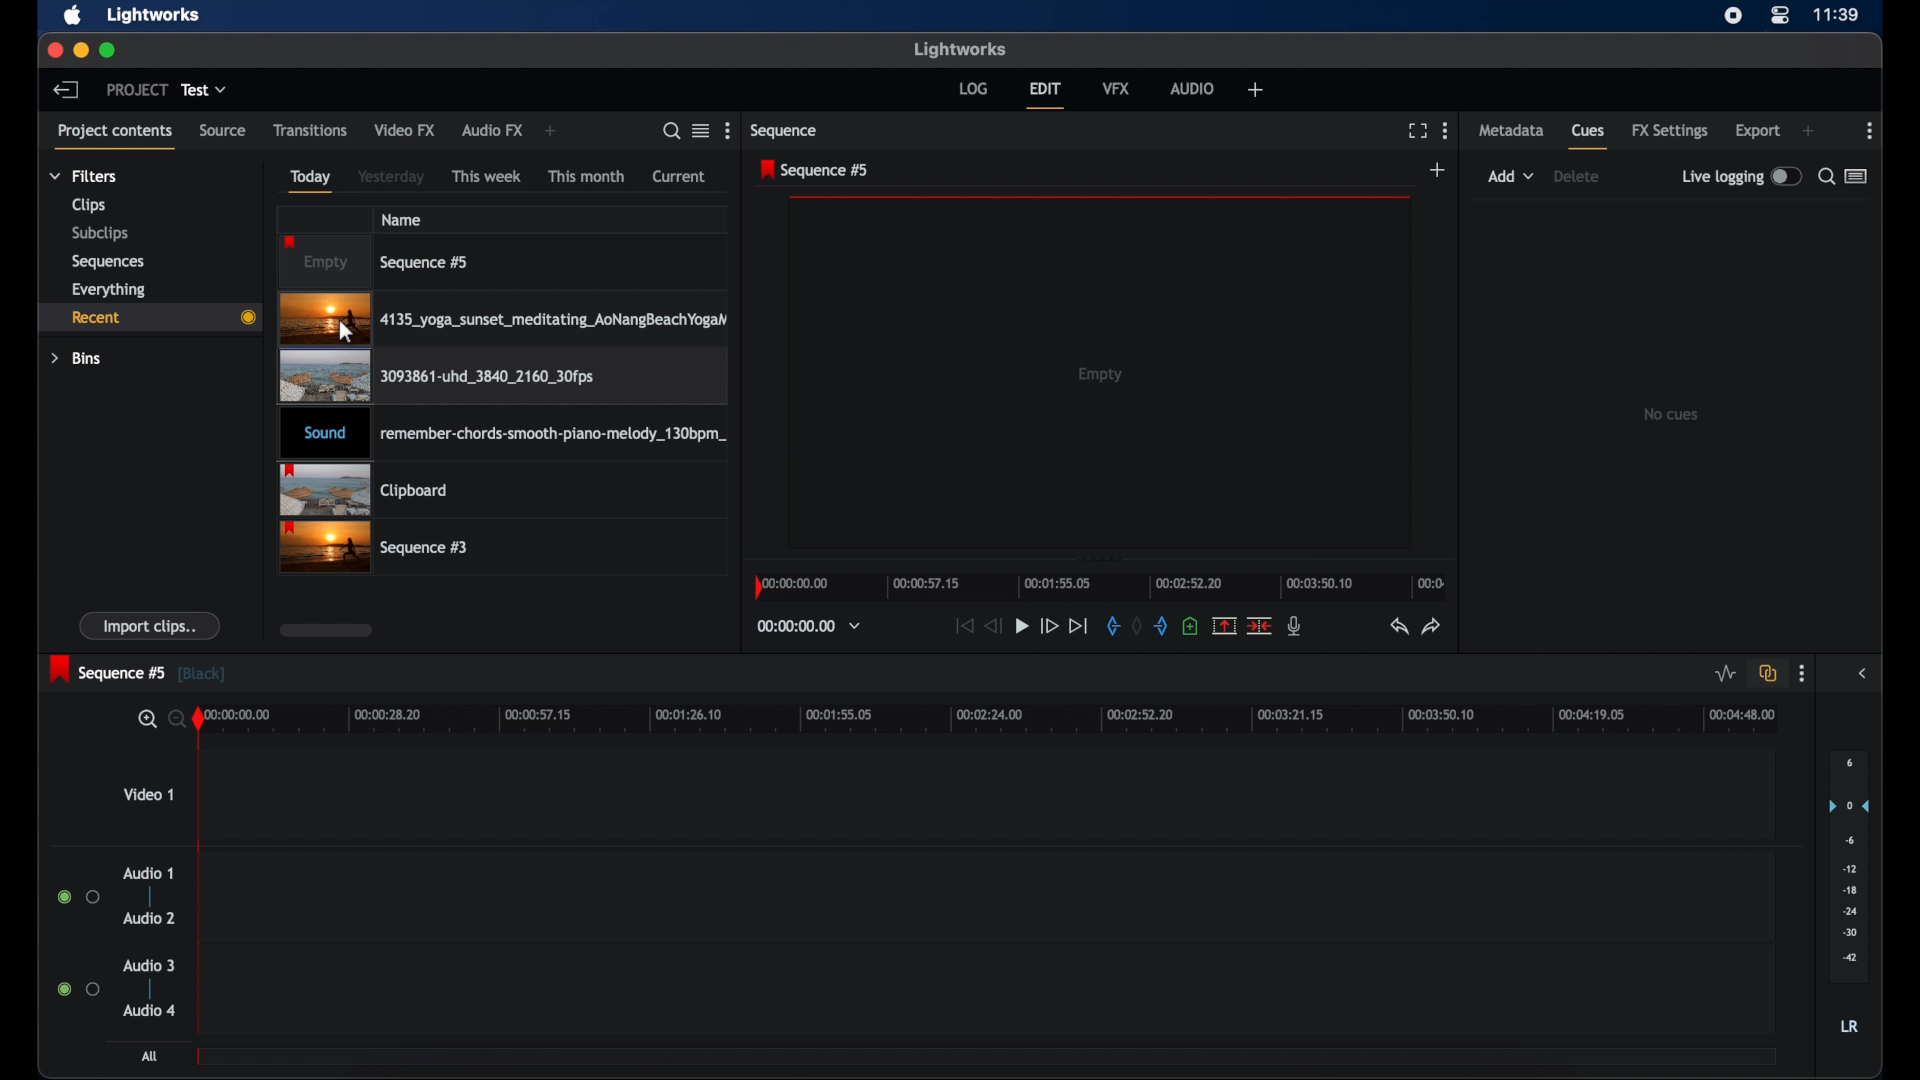  Describe the element at coordinates (1190, 625) in the screenshot. I see `add cue at current position` at that location.